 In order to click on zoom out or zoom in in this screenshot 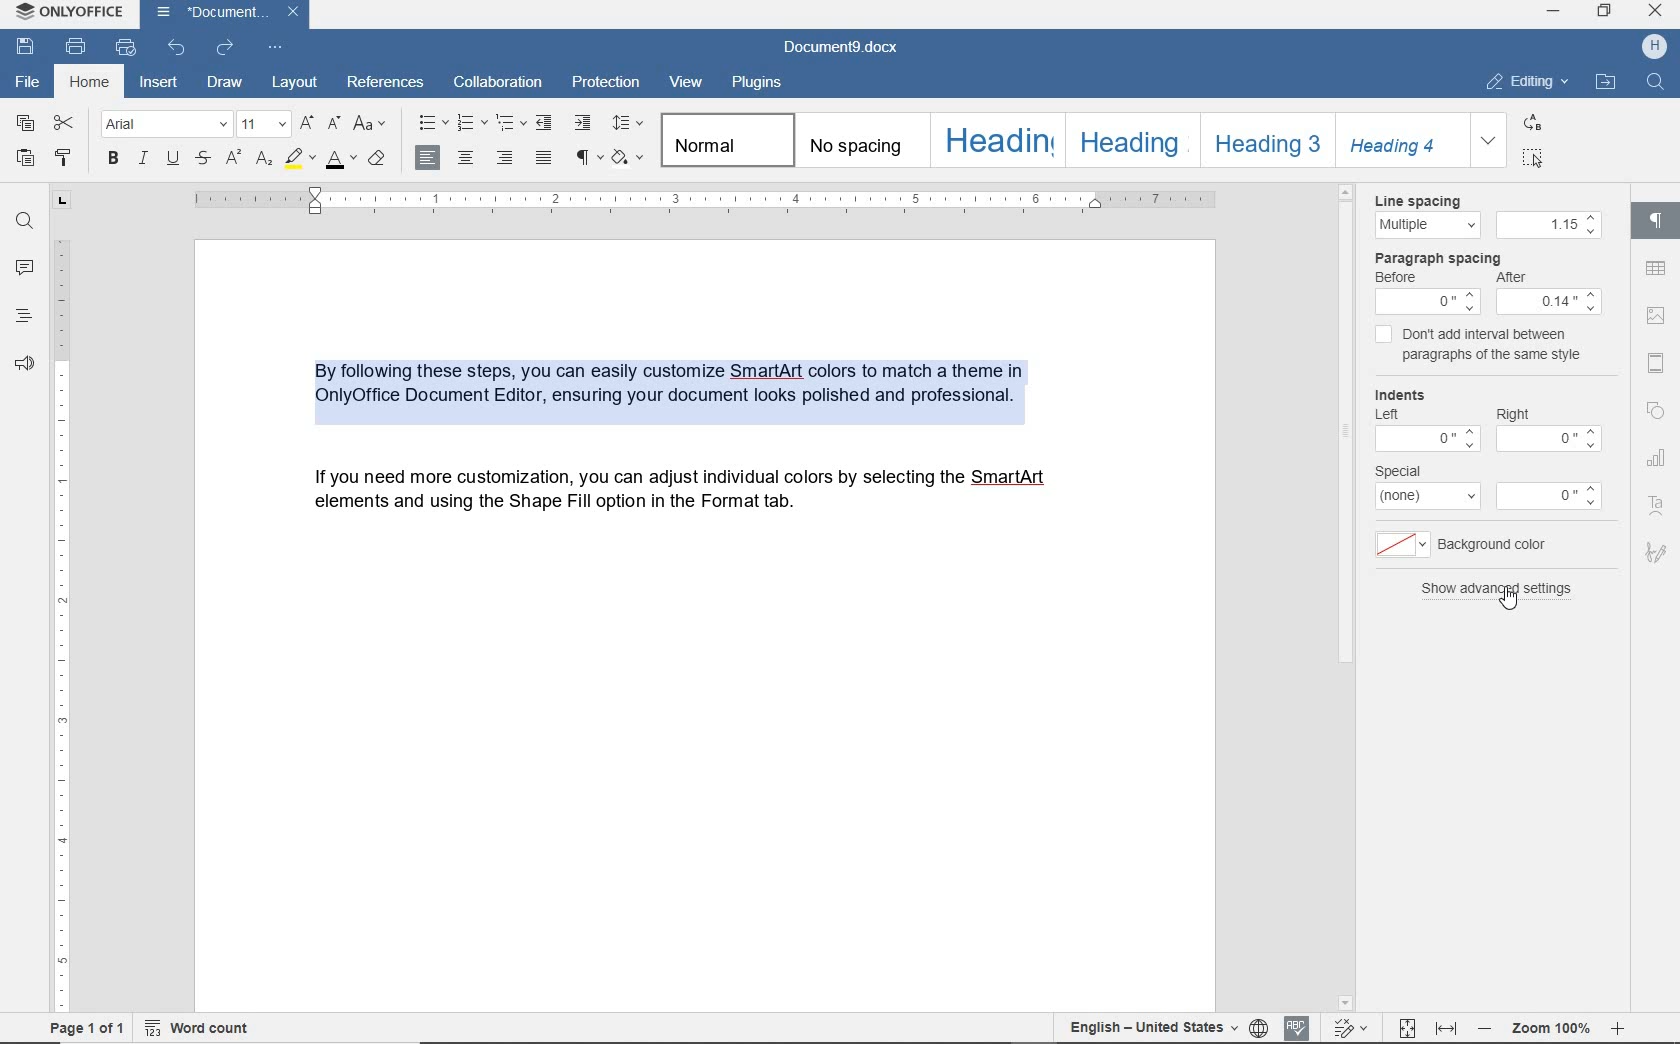, I will do `click(1553, 1029)`.